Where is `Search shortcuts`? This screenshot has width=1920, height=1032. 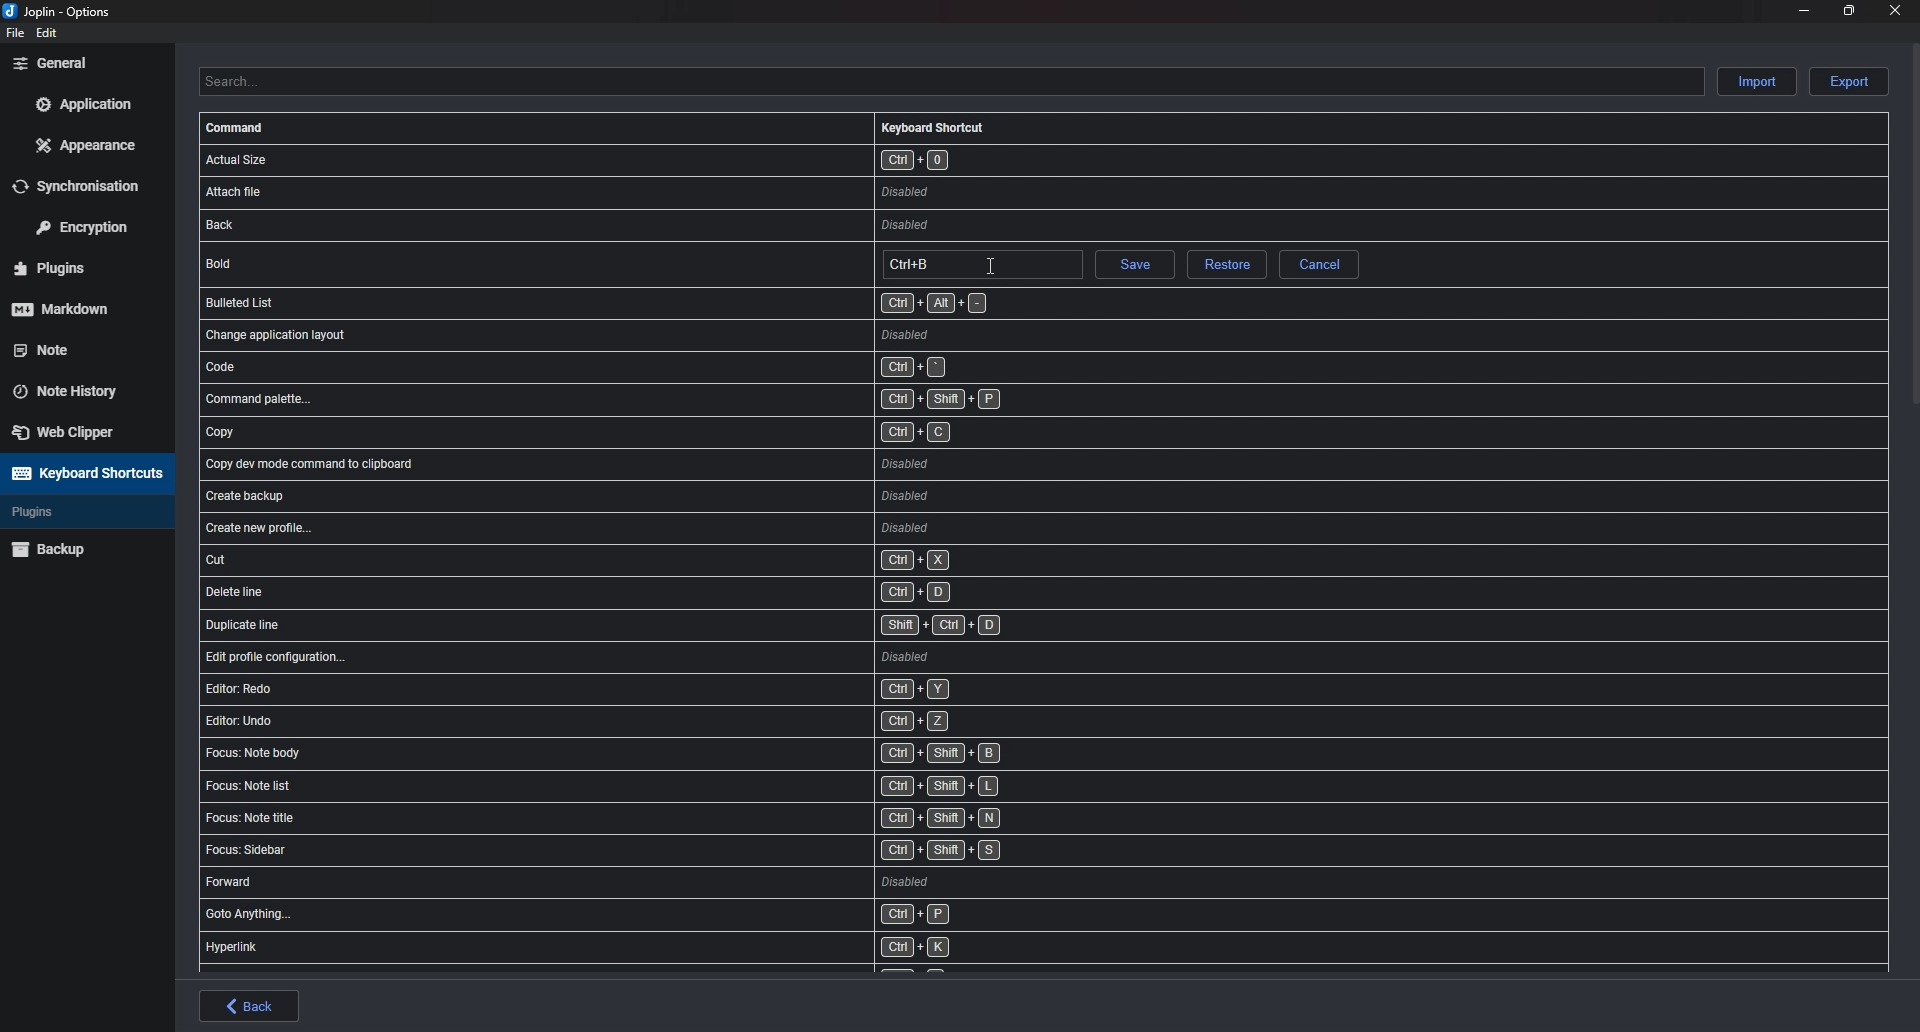 Search shortcuts is located at coordinates (950, 81).